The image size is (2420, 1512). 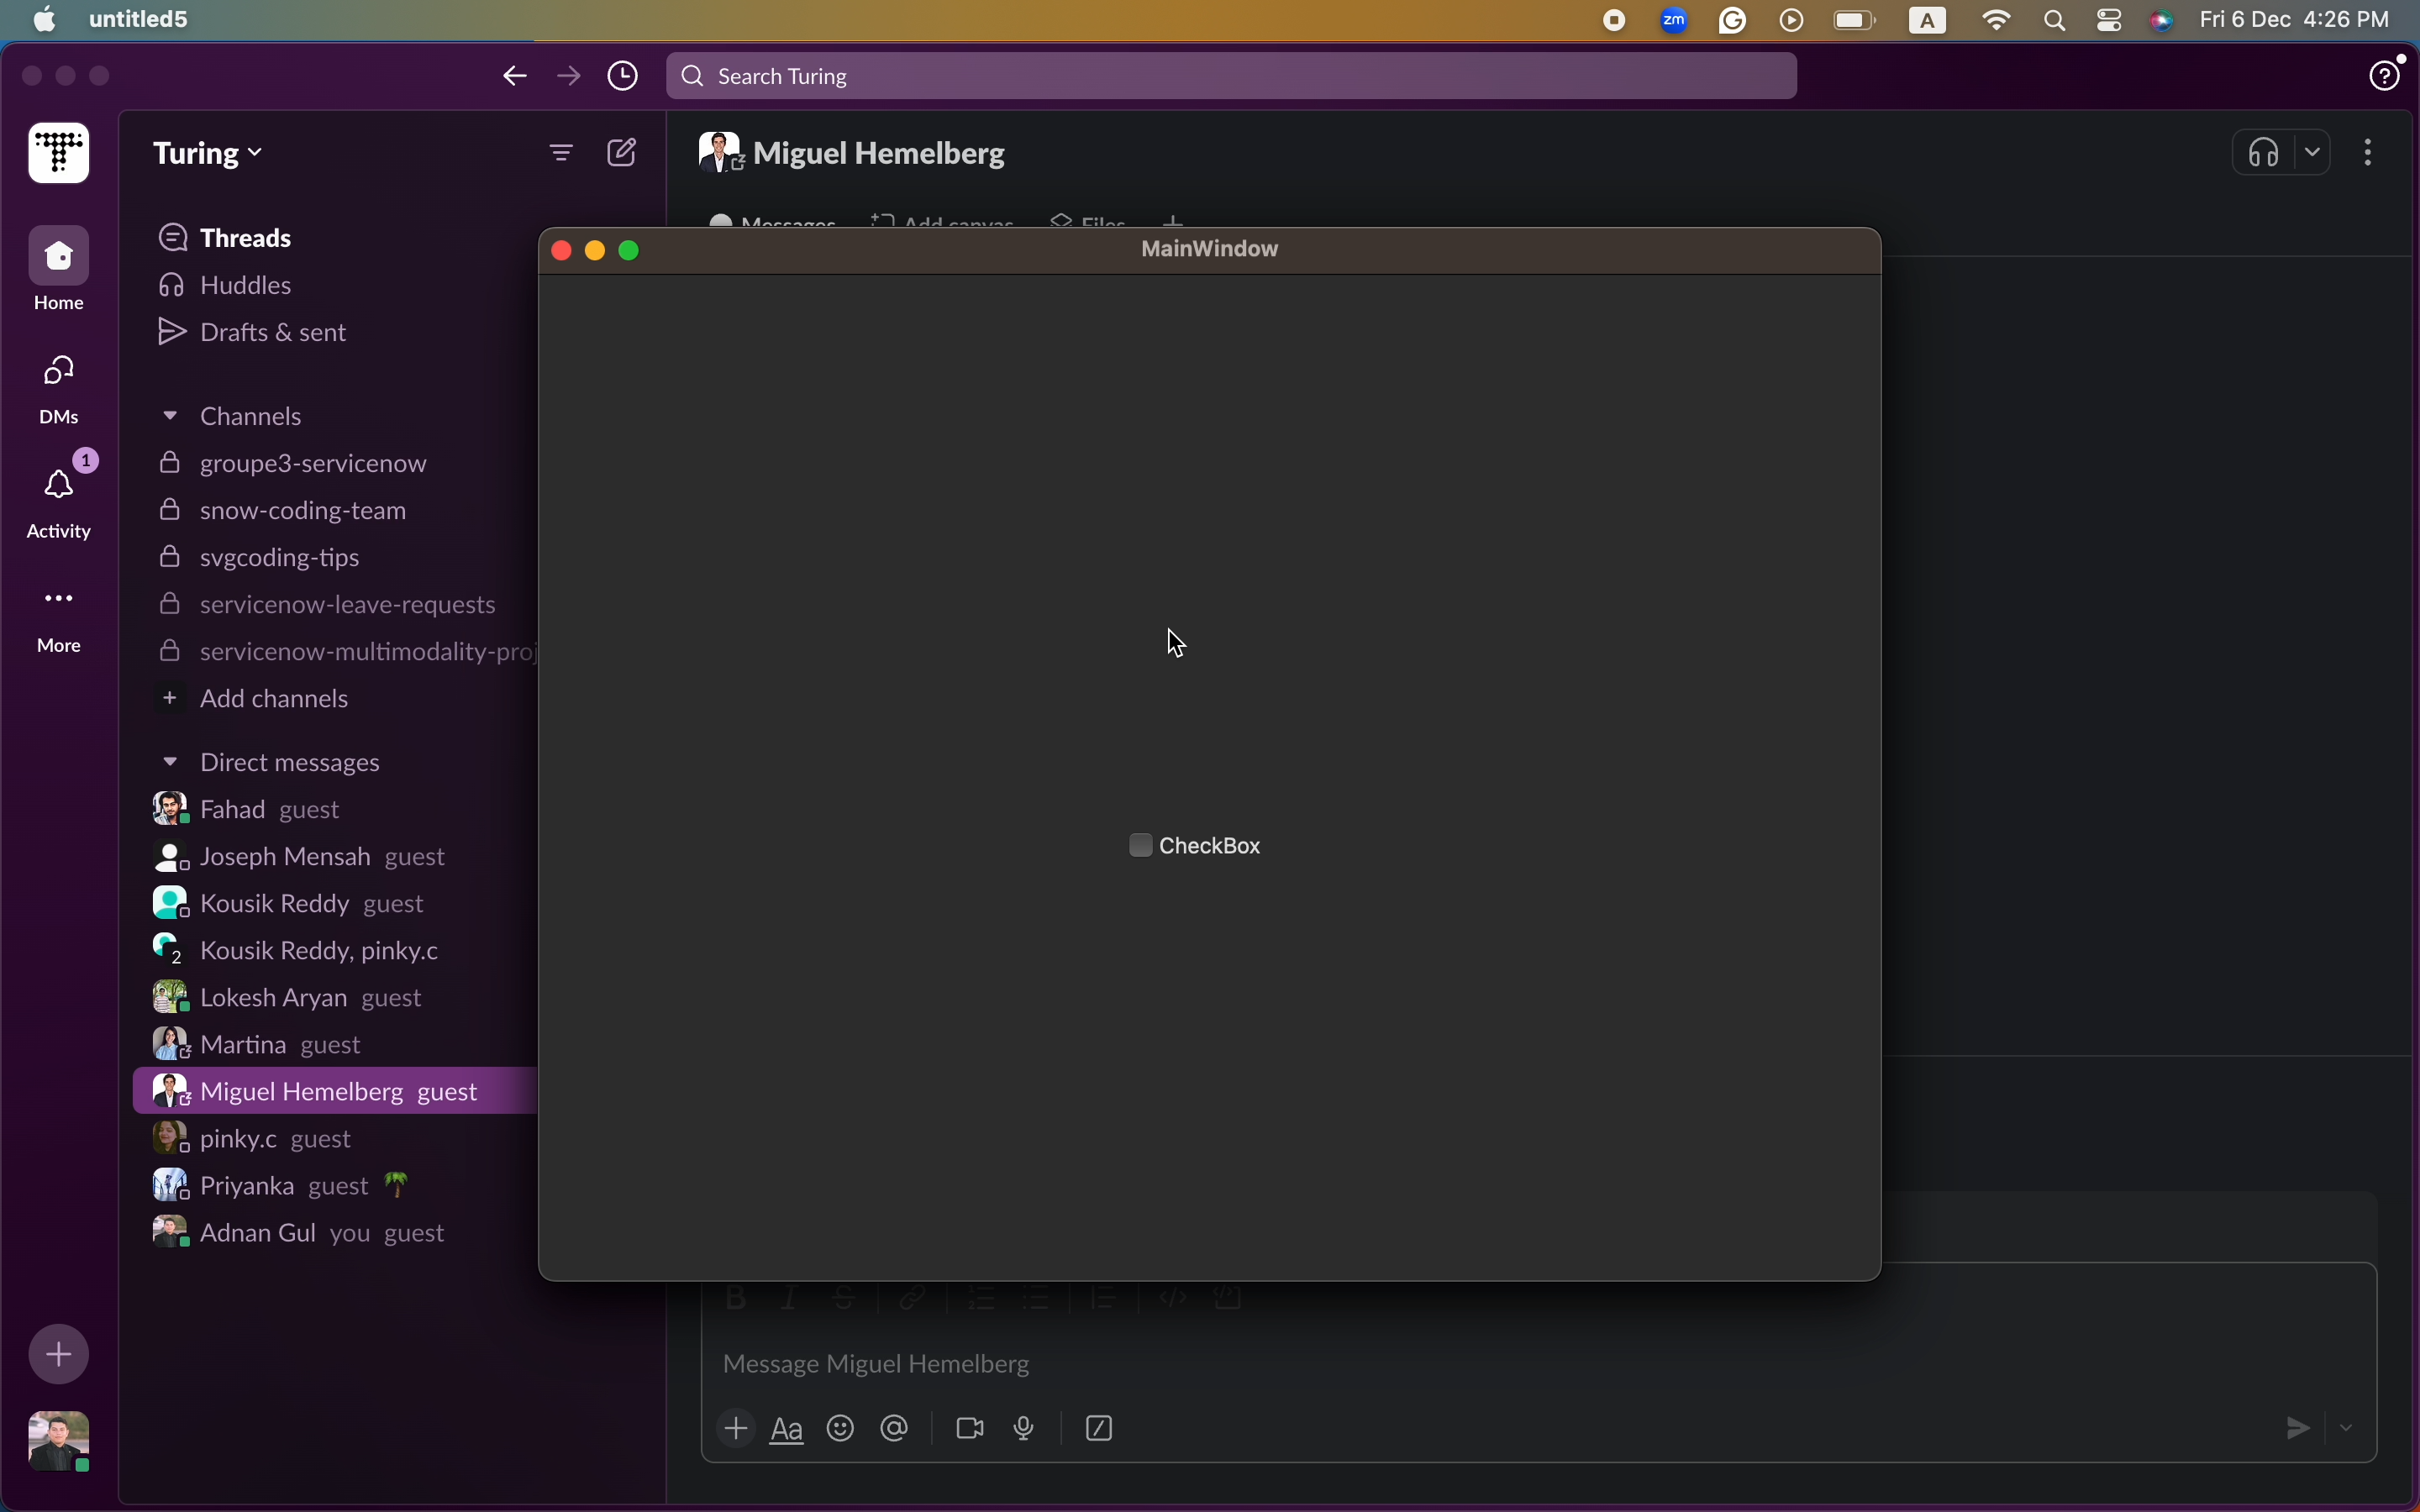 What do you see at coordinates (54, 390) in the screenshot?
I see `Dms` at bounding box center [54, 390].